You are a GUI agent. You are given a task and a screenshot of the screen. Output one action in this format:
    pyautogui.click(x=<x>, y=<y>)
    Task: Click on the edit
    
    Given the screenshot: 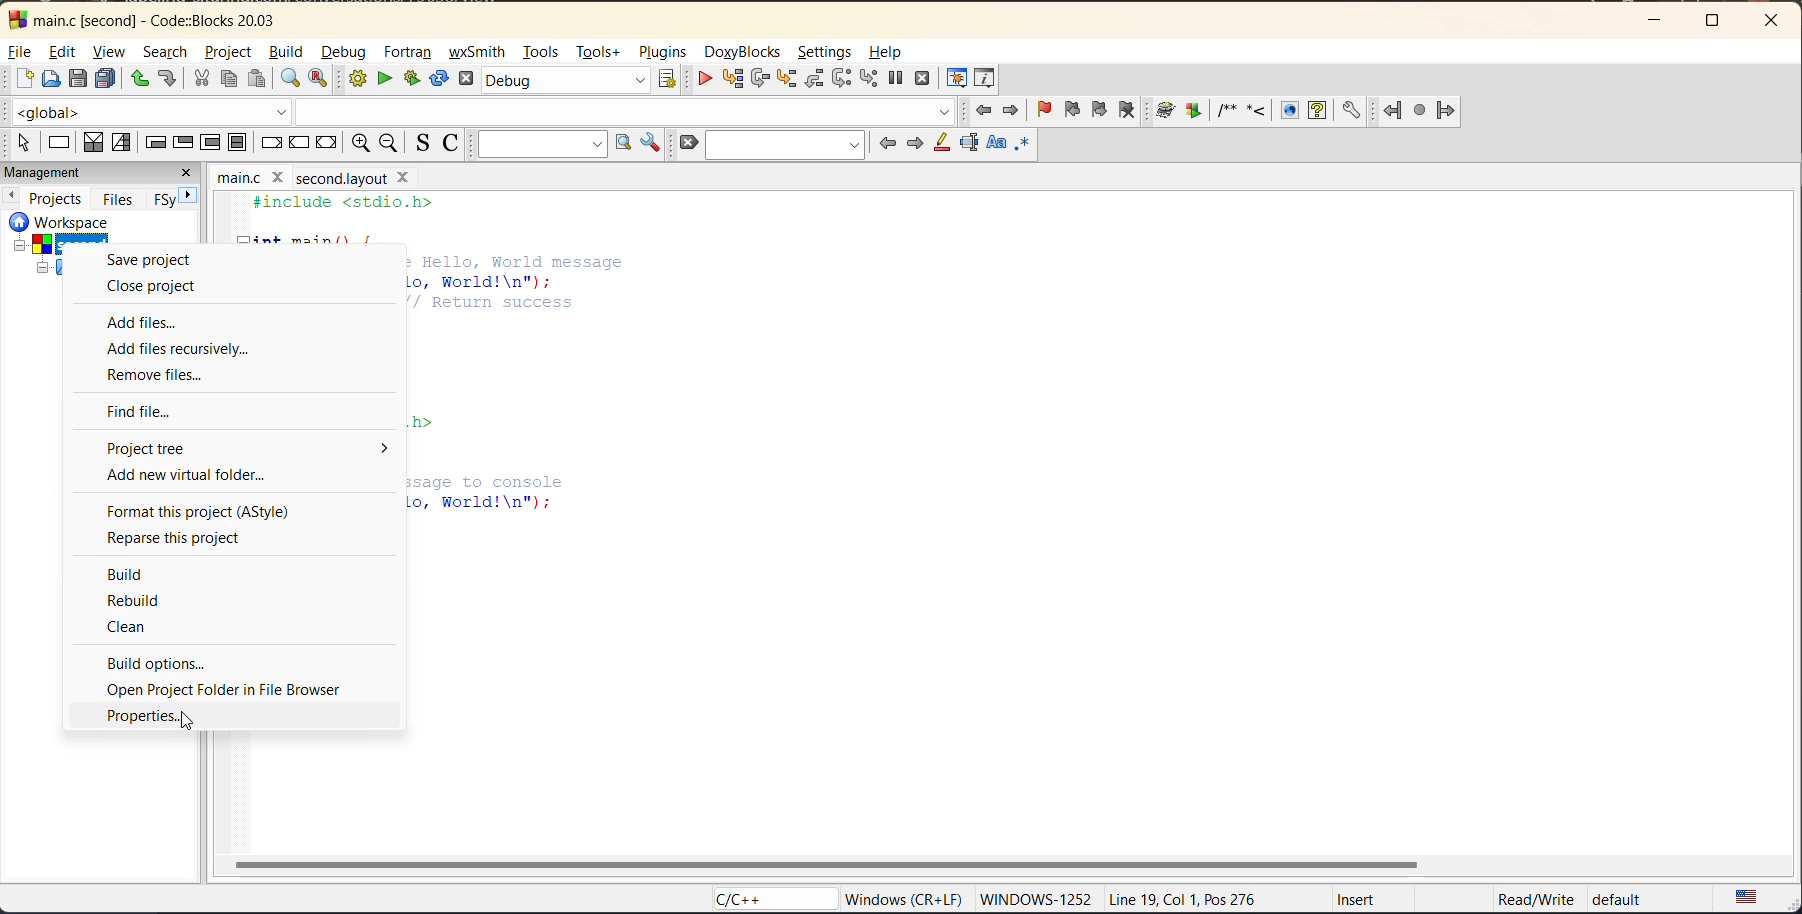 What is the action you would take?
    pyautogui.click(x=61, y=52)
    